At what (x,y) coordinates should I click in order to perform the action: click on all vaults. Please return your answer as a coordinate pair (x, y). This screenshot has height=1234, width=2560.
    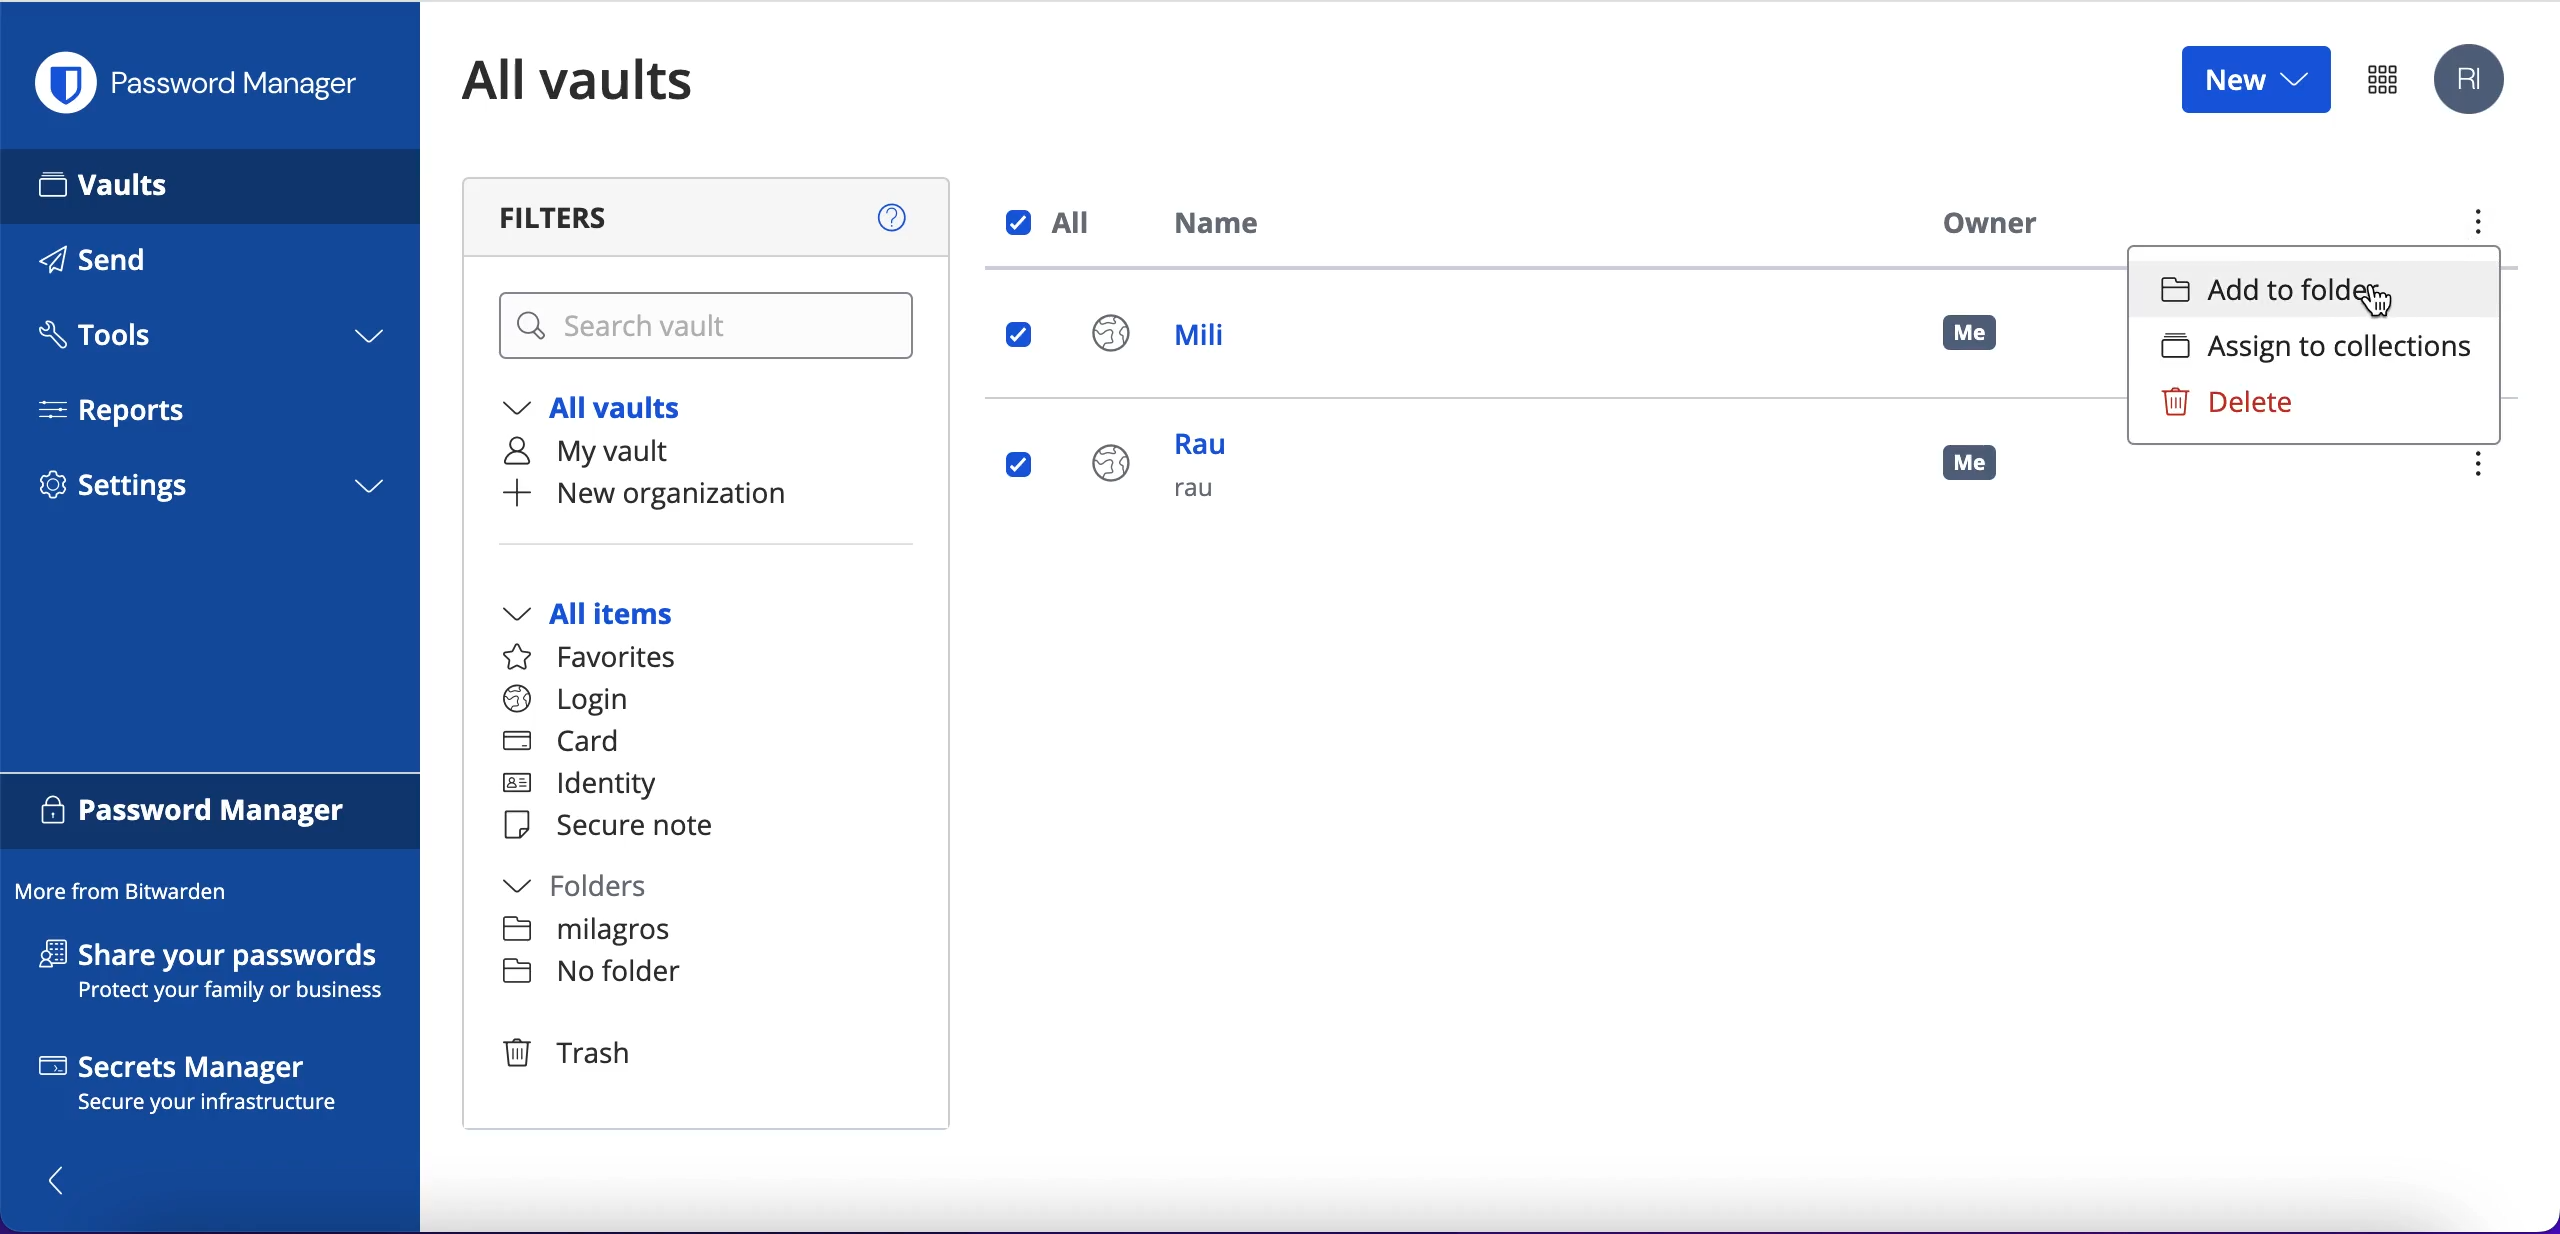
    Looking at the image, I should click on (608, 412).